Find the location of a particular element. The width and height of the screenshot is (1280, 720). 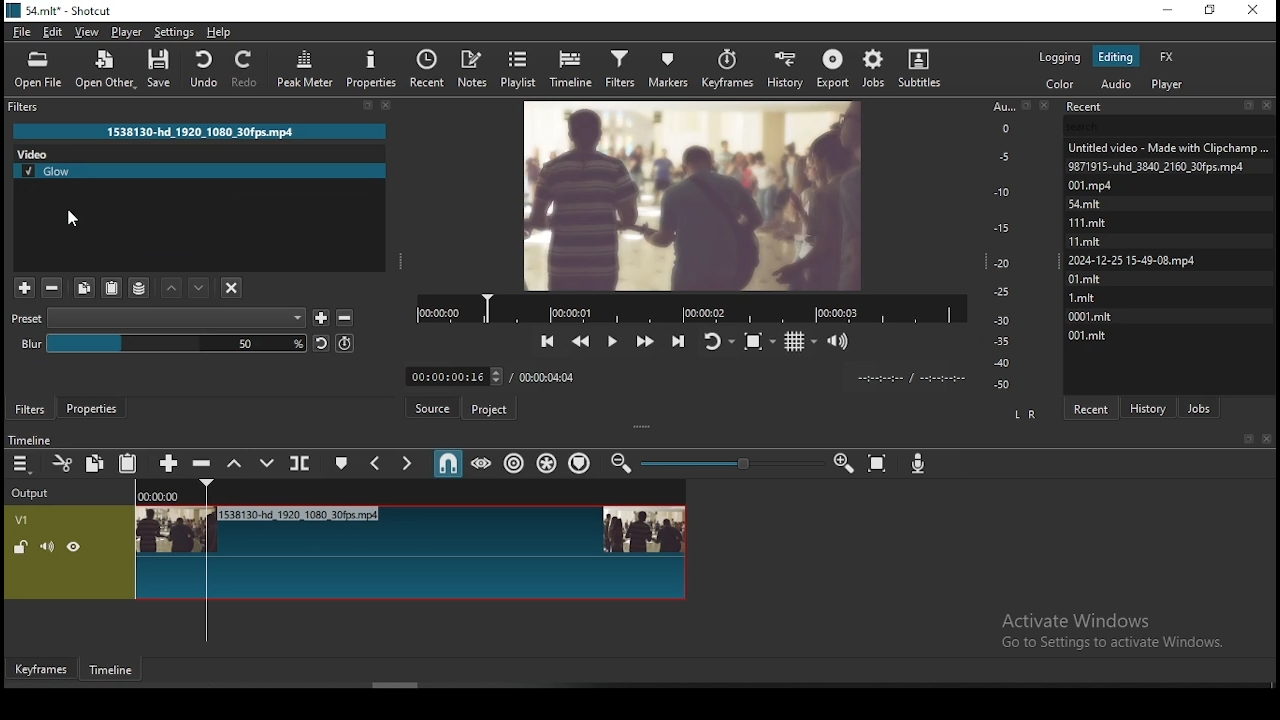

cut is located at coordinates (58, 465).